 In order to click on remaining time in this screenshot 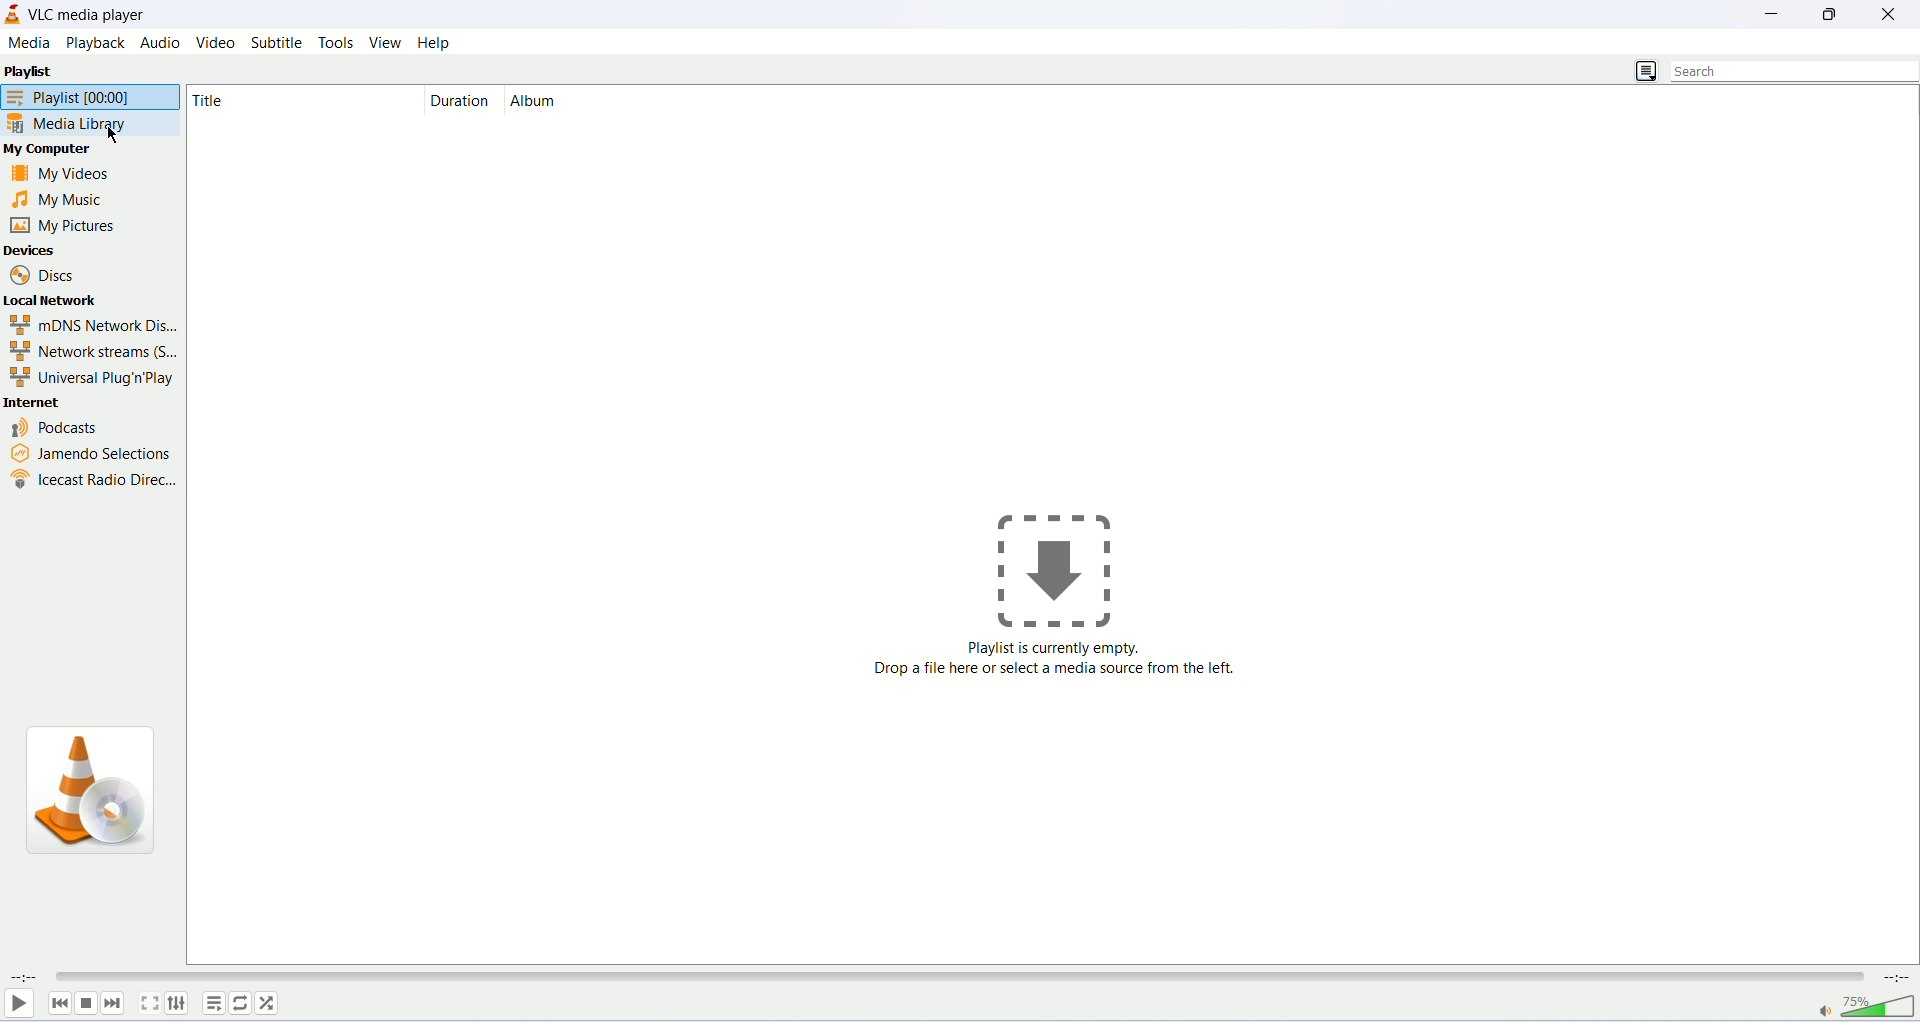, I will do `click(1895, 977)`.